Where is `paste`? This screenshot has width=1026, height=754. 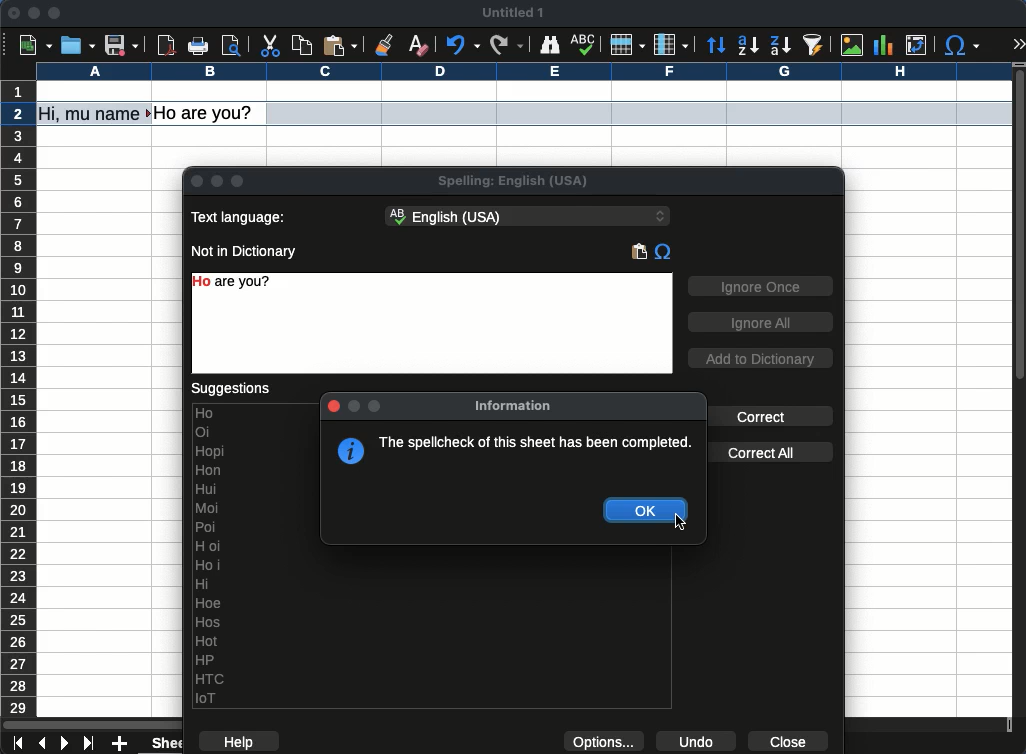
paste is located at coordinates (639, 251).